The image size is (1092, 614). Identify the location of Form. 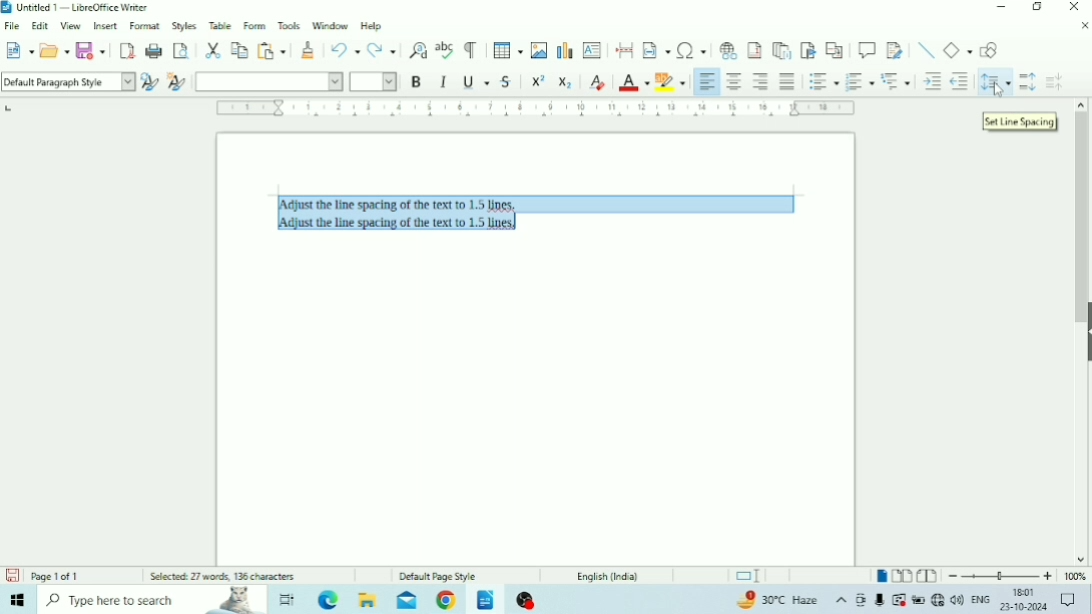
(255, 26).